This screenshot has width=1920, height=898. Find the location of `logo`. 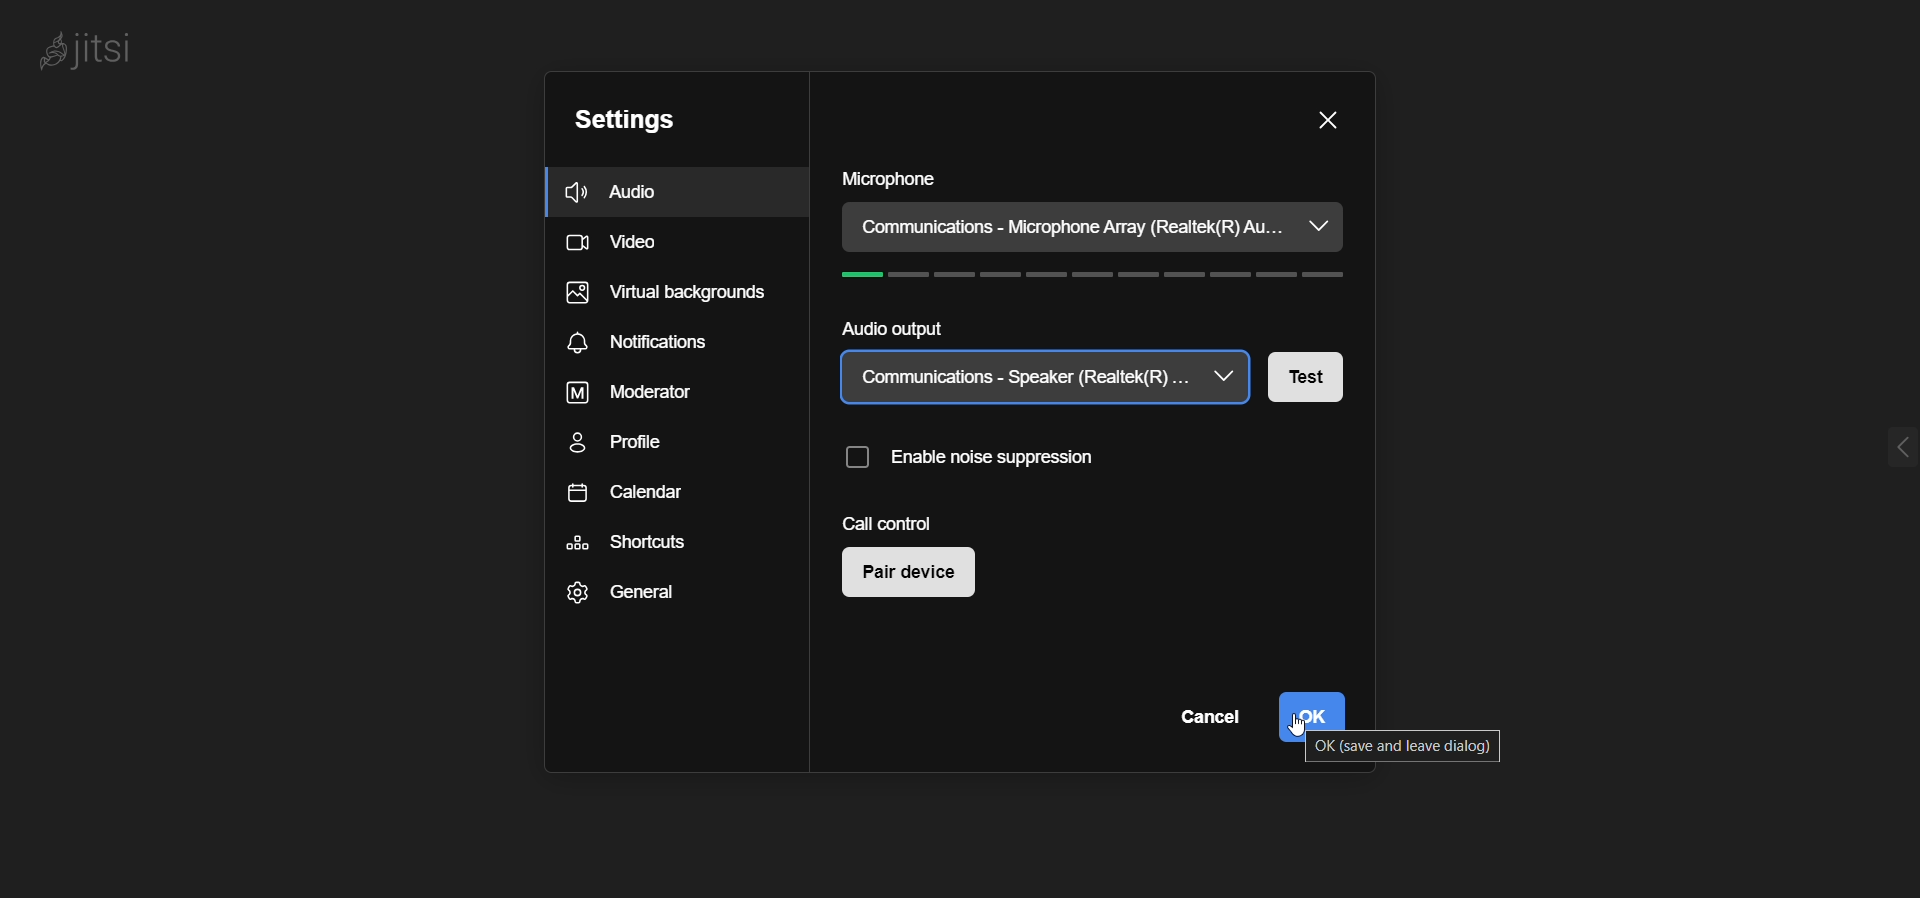

logo is located at coordinates (89, 52).